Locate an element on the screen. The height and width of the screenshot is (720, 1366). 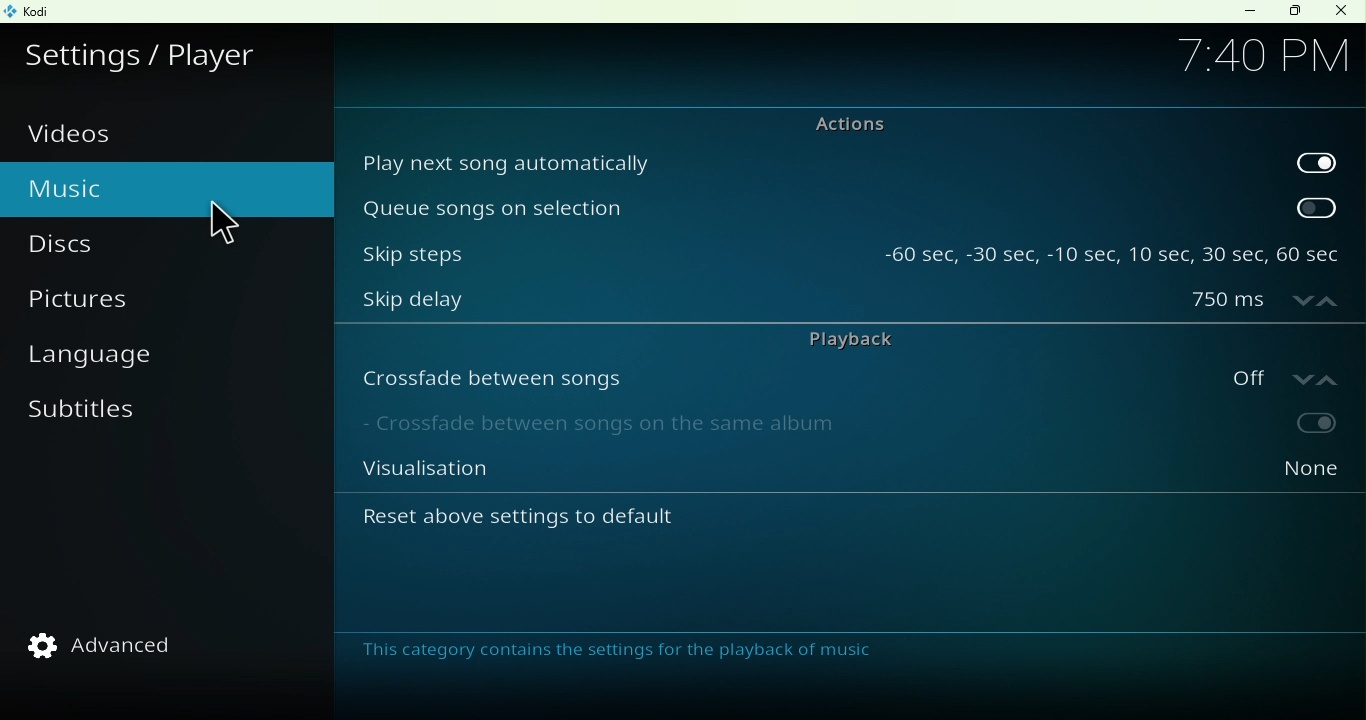
Close is located at coordinates (1340, 12).